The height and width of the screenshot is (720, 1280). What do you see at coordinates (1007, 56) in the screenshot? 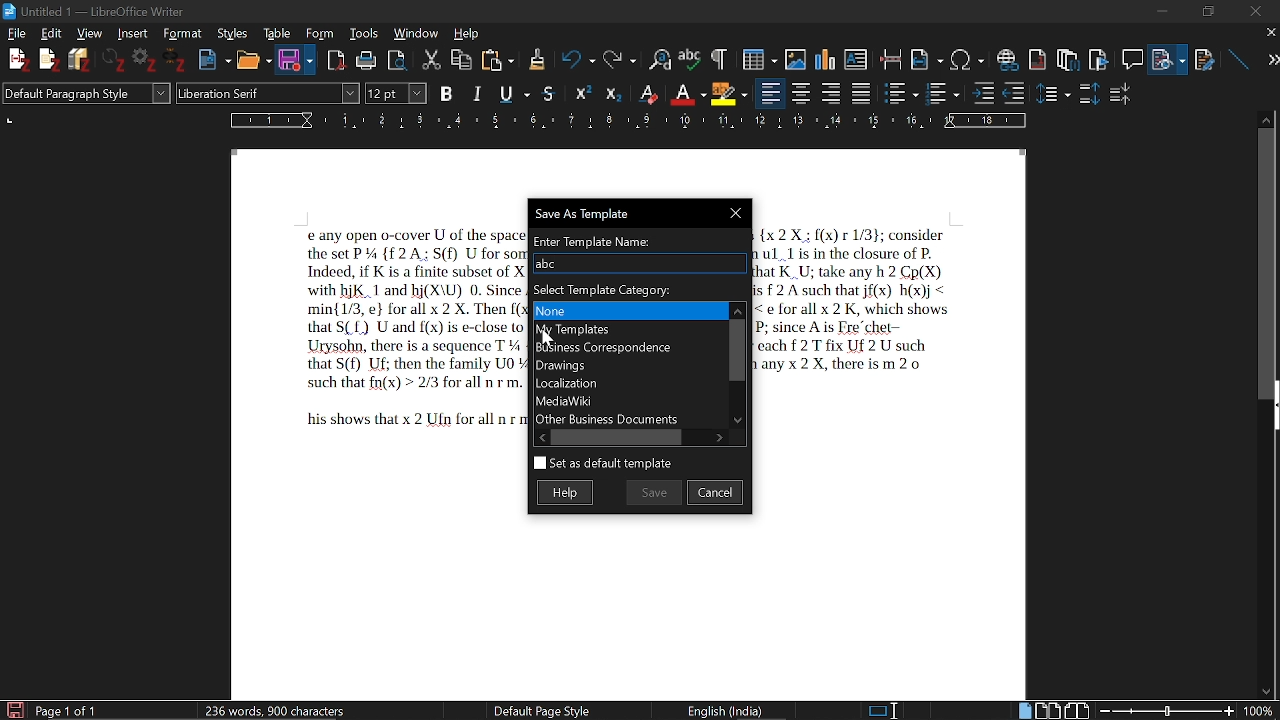
I see `Insert link` at bounding box center [1007, 56].